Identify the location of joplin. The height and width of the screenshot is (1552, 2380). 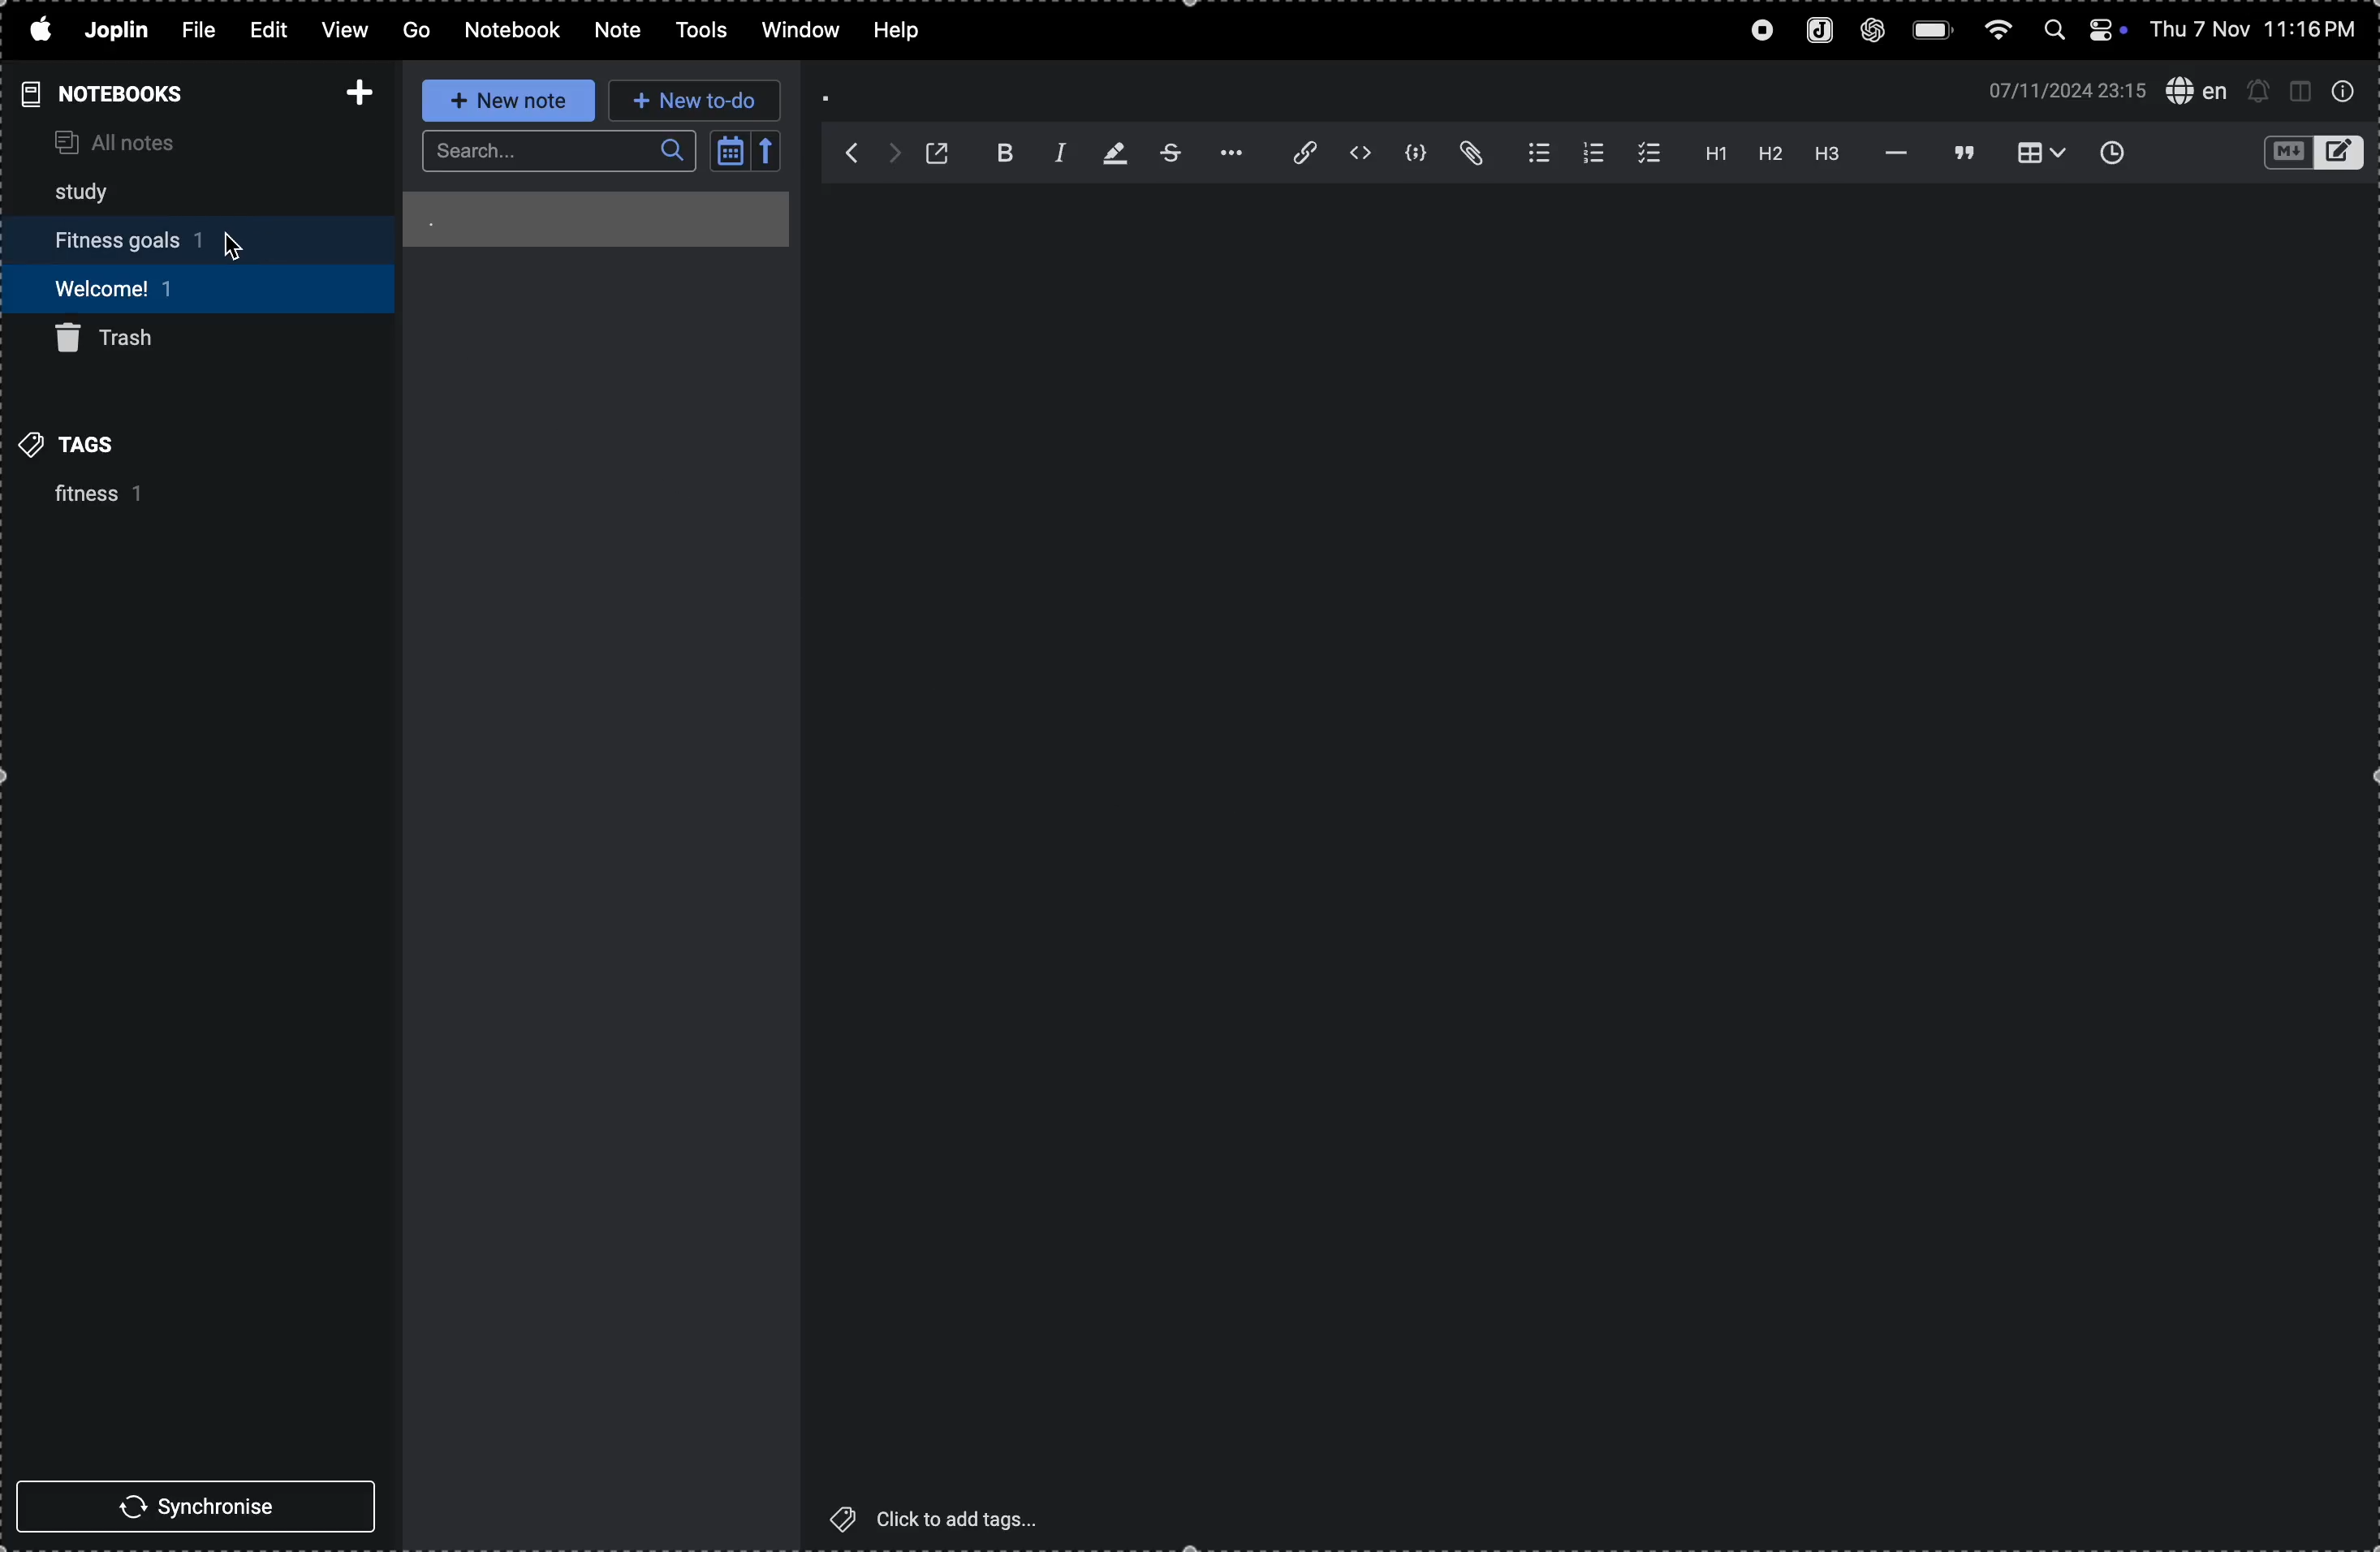
(117, 31).